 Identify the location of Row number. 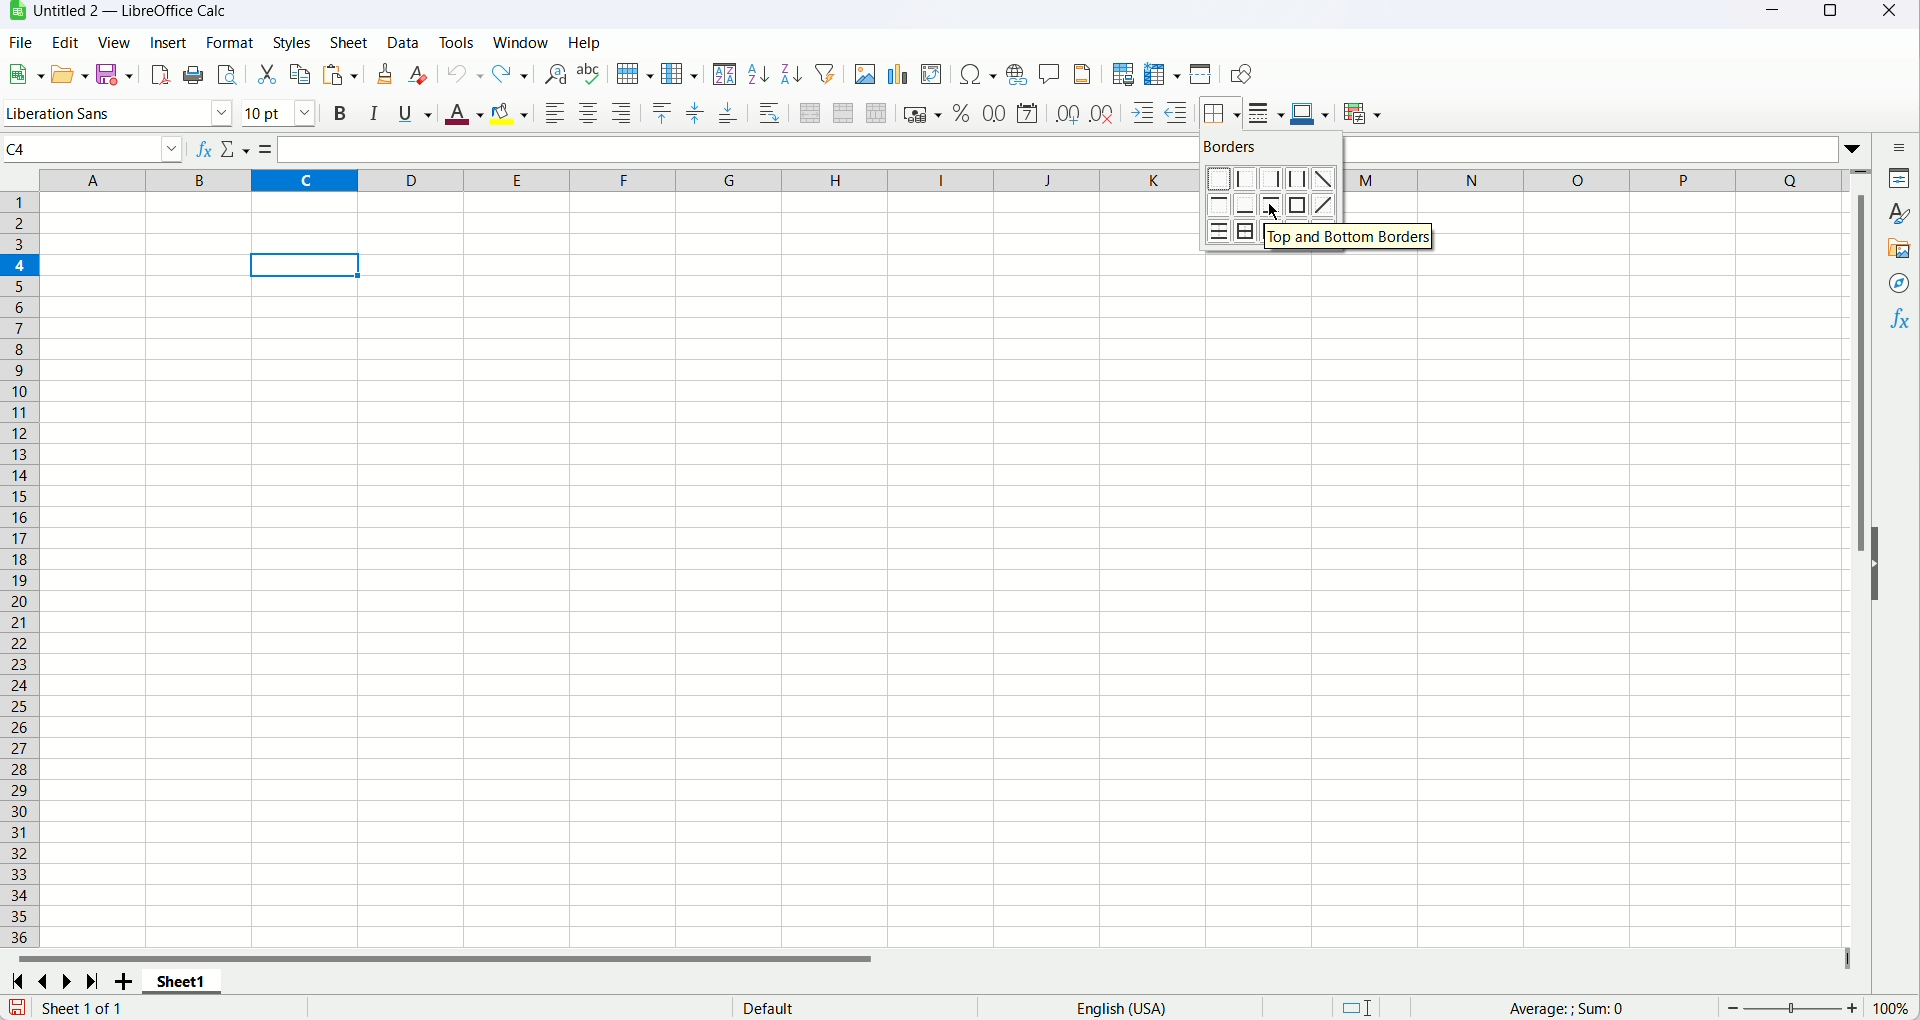
(20, 568).